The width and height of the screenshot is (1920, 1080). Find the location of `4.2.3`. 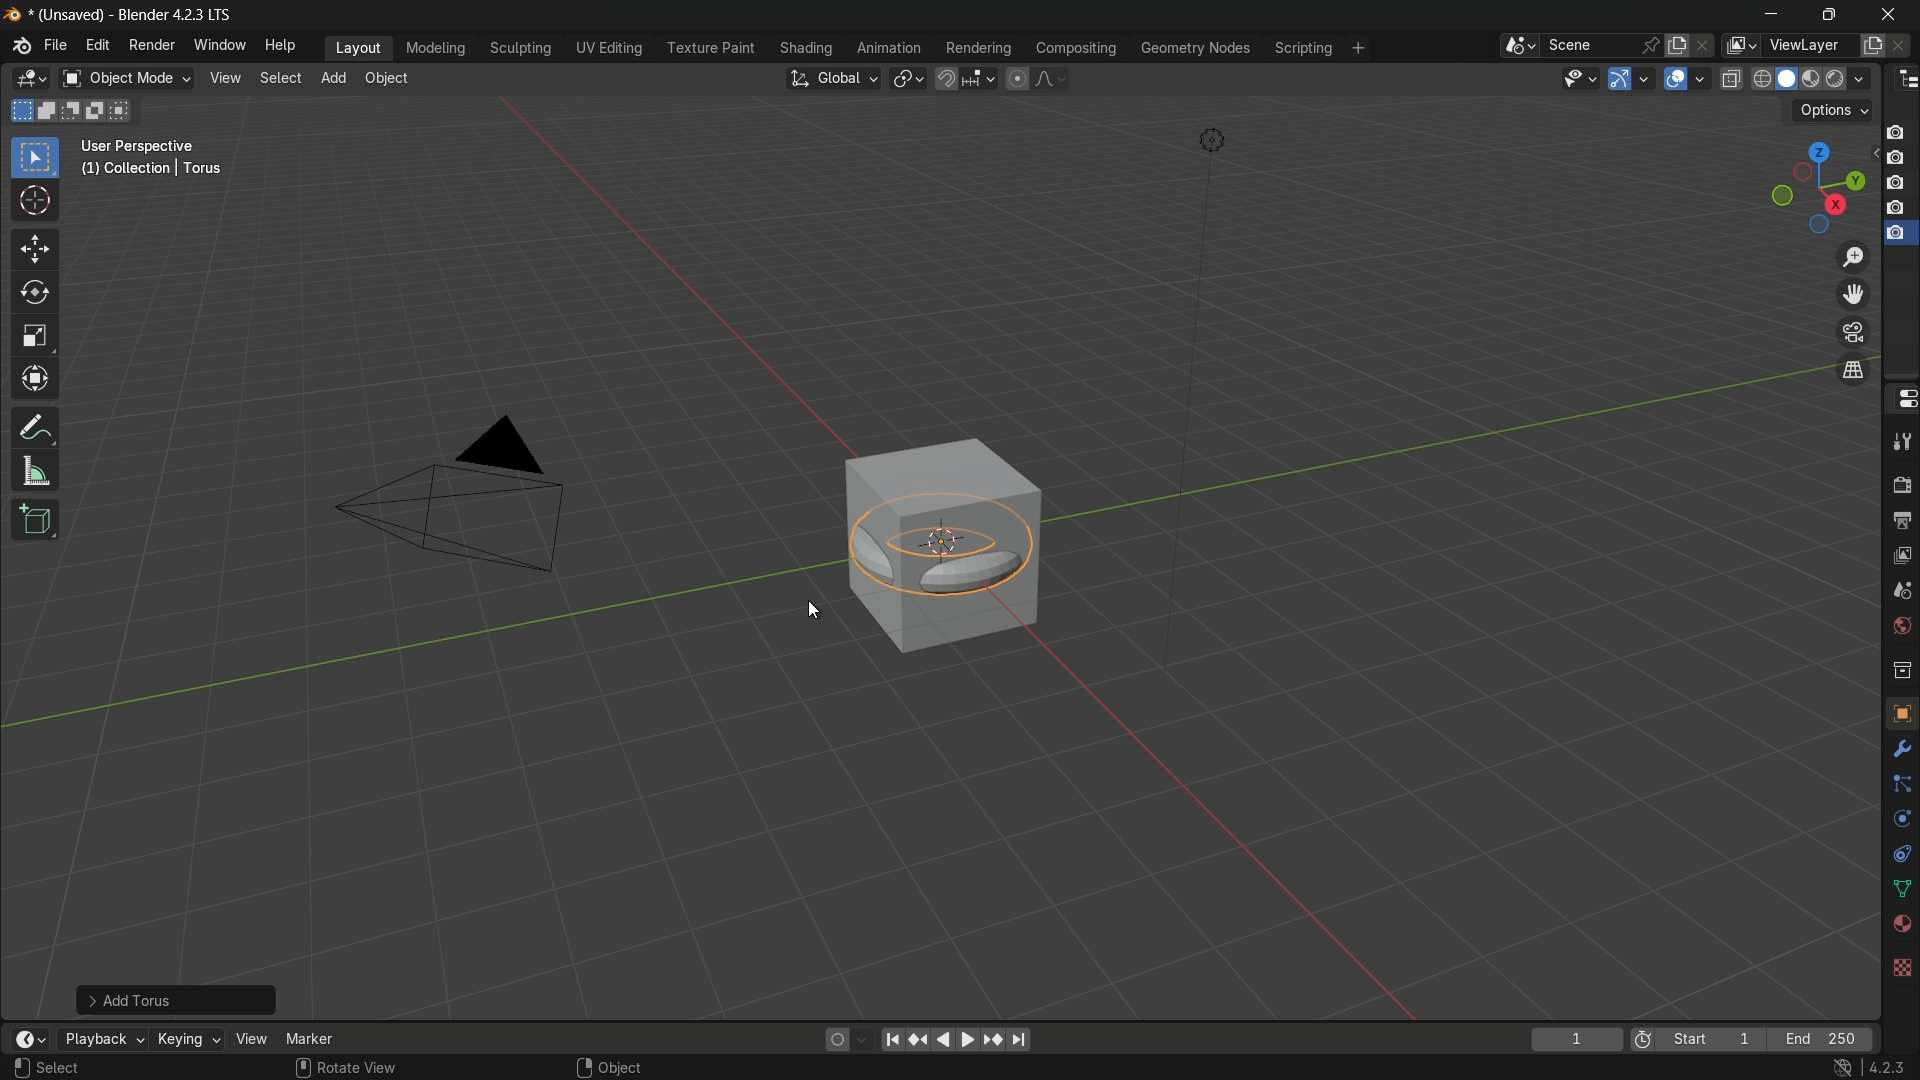

4.2.3 is located at coordinates (1887, 1068).